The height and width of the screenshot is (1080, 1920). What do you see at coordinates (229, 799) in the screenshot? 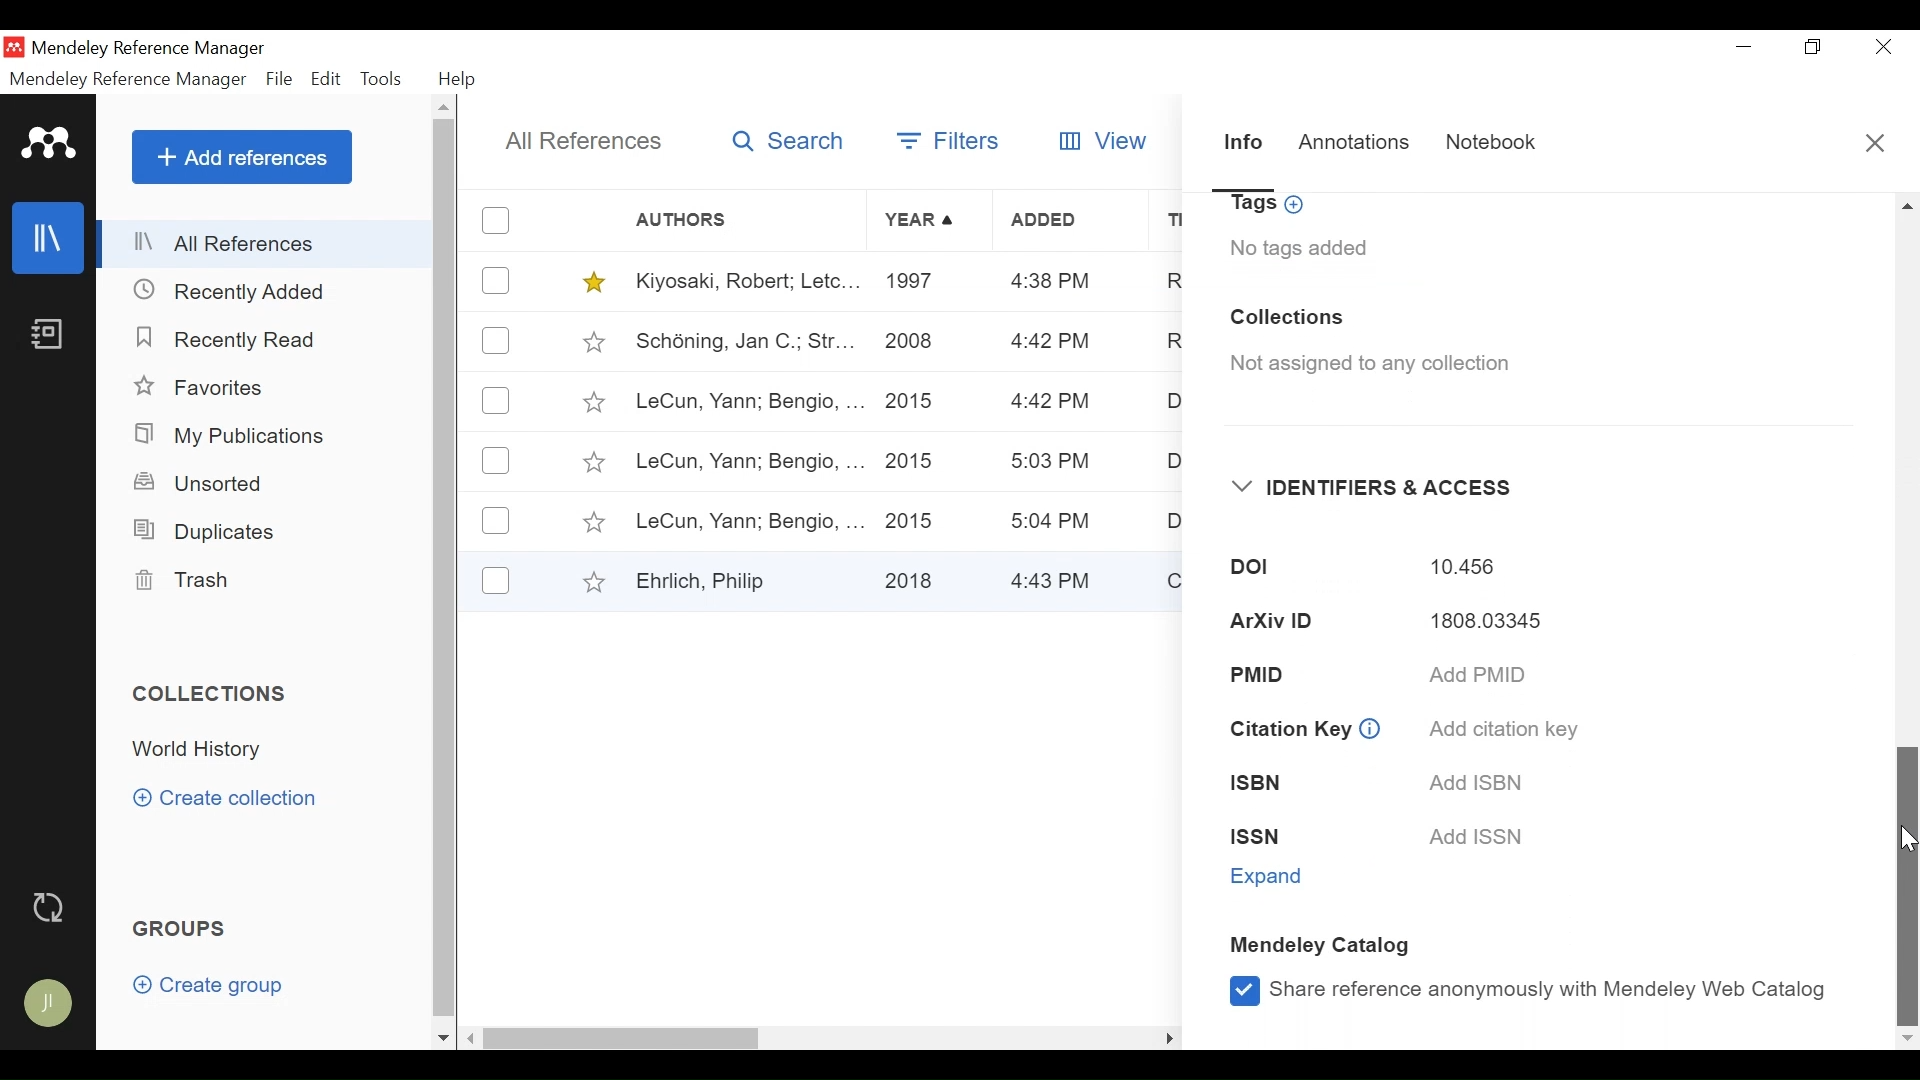
I see `Create Category` at bounding box center [229, 799].